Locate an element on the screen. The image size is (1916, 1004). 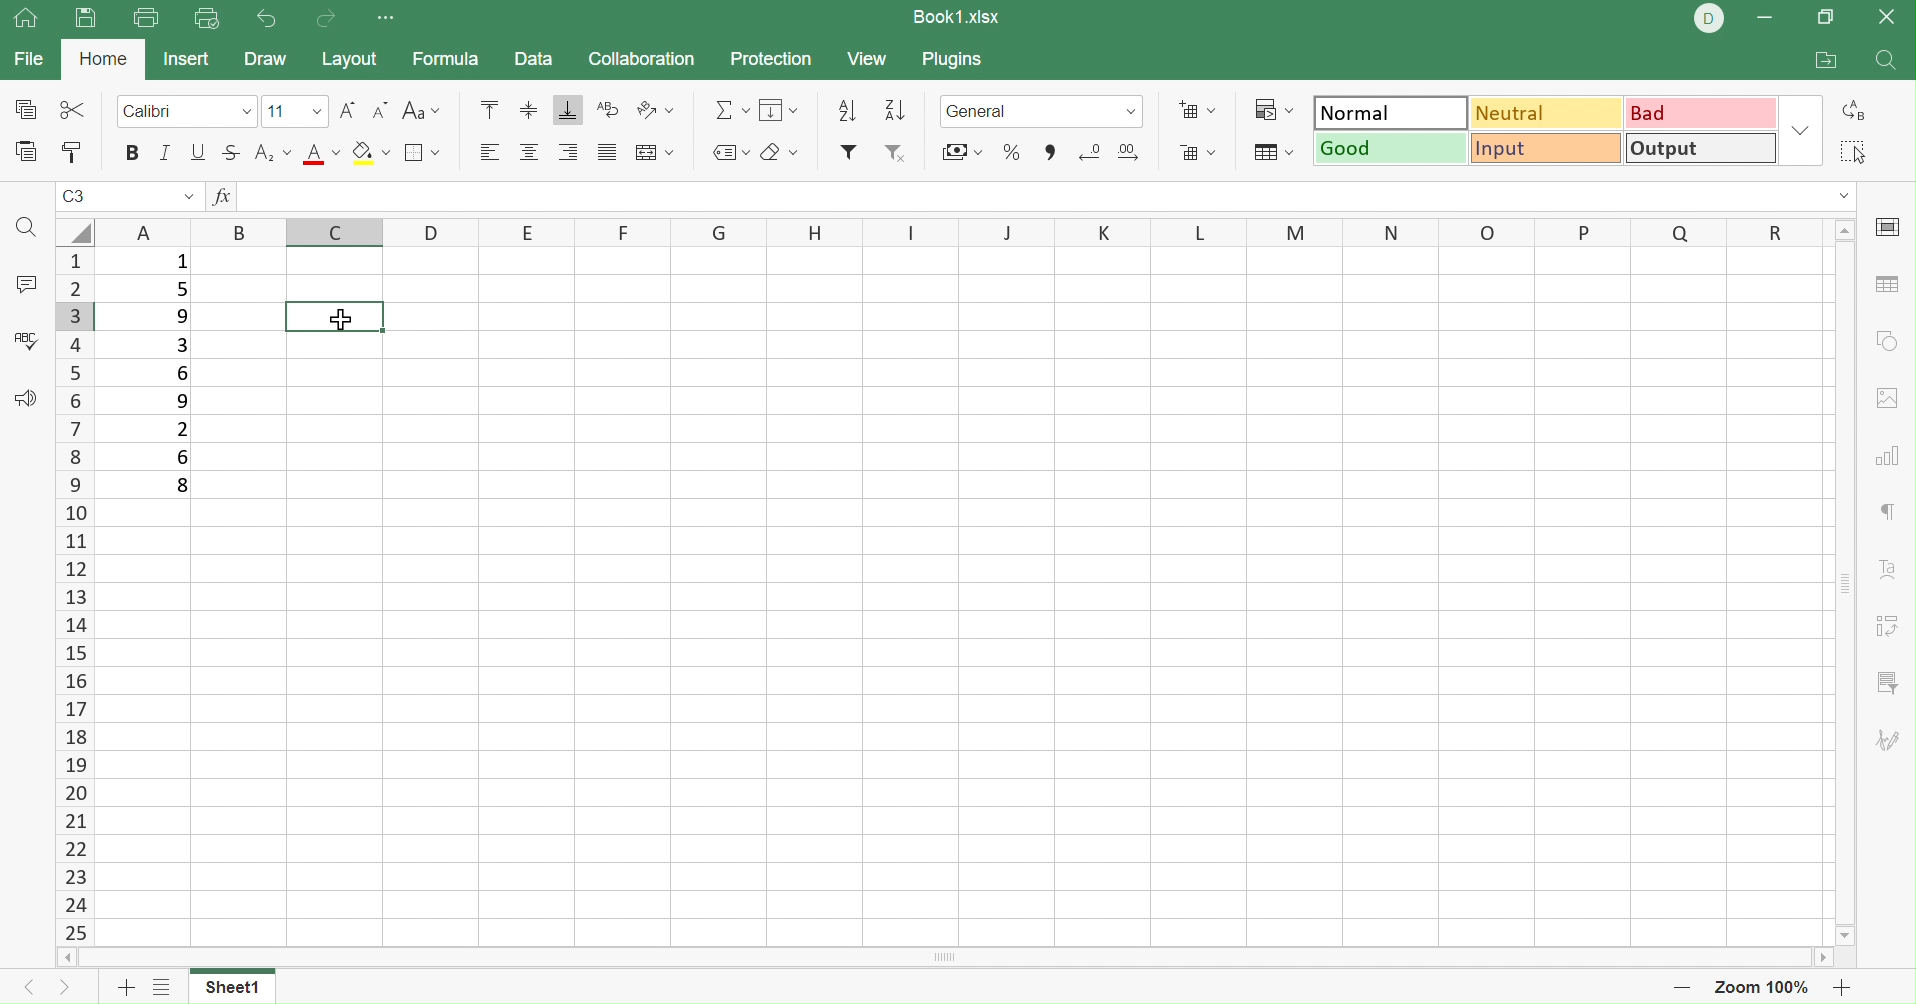
Drop down is located at coordinates (1805, 132).